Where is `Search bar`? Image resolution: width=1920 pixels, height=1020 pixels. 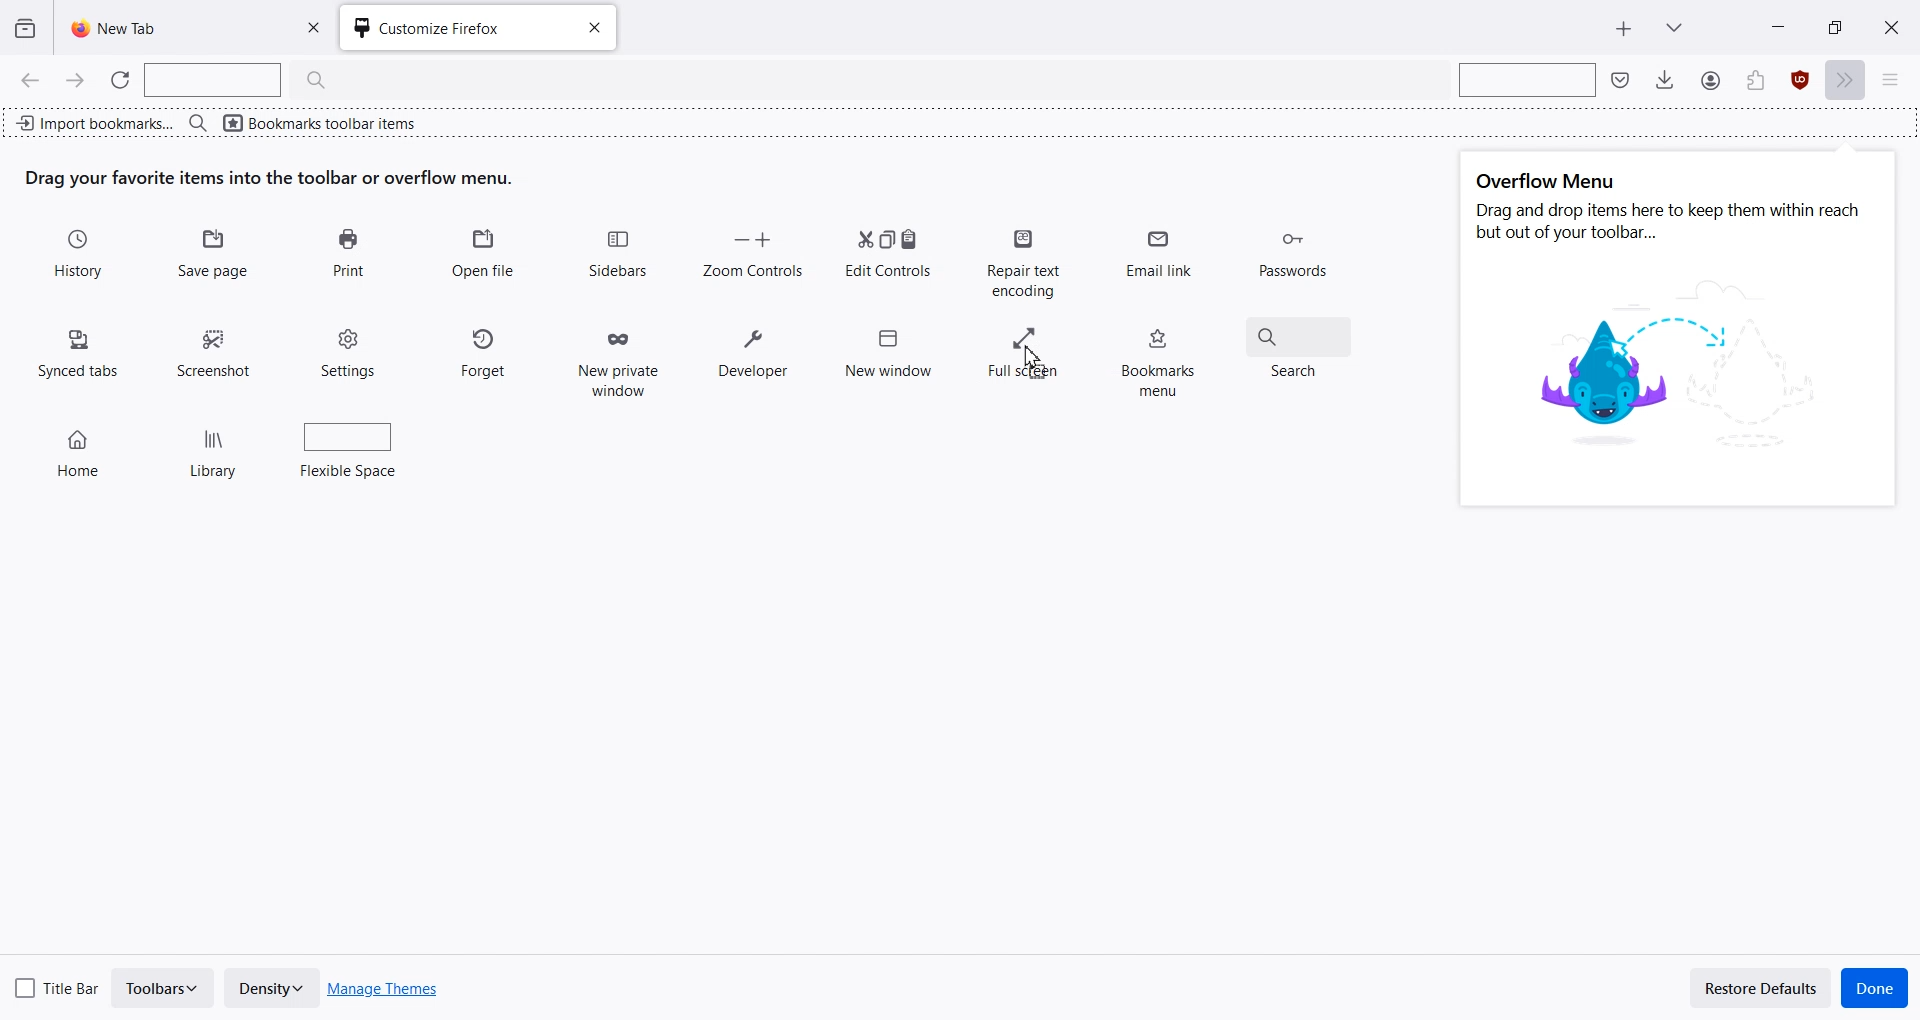
Search bar is located at coordinates (1524, 79).